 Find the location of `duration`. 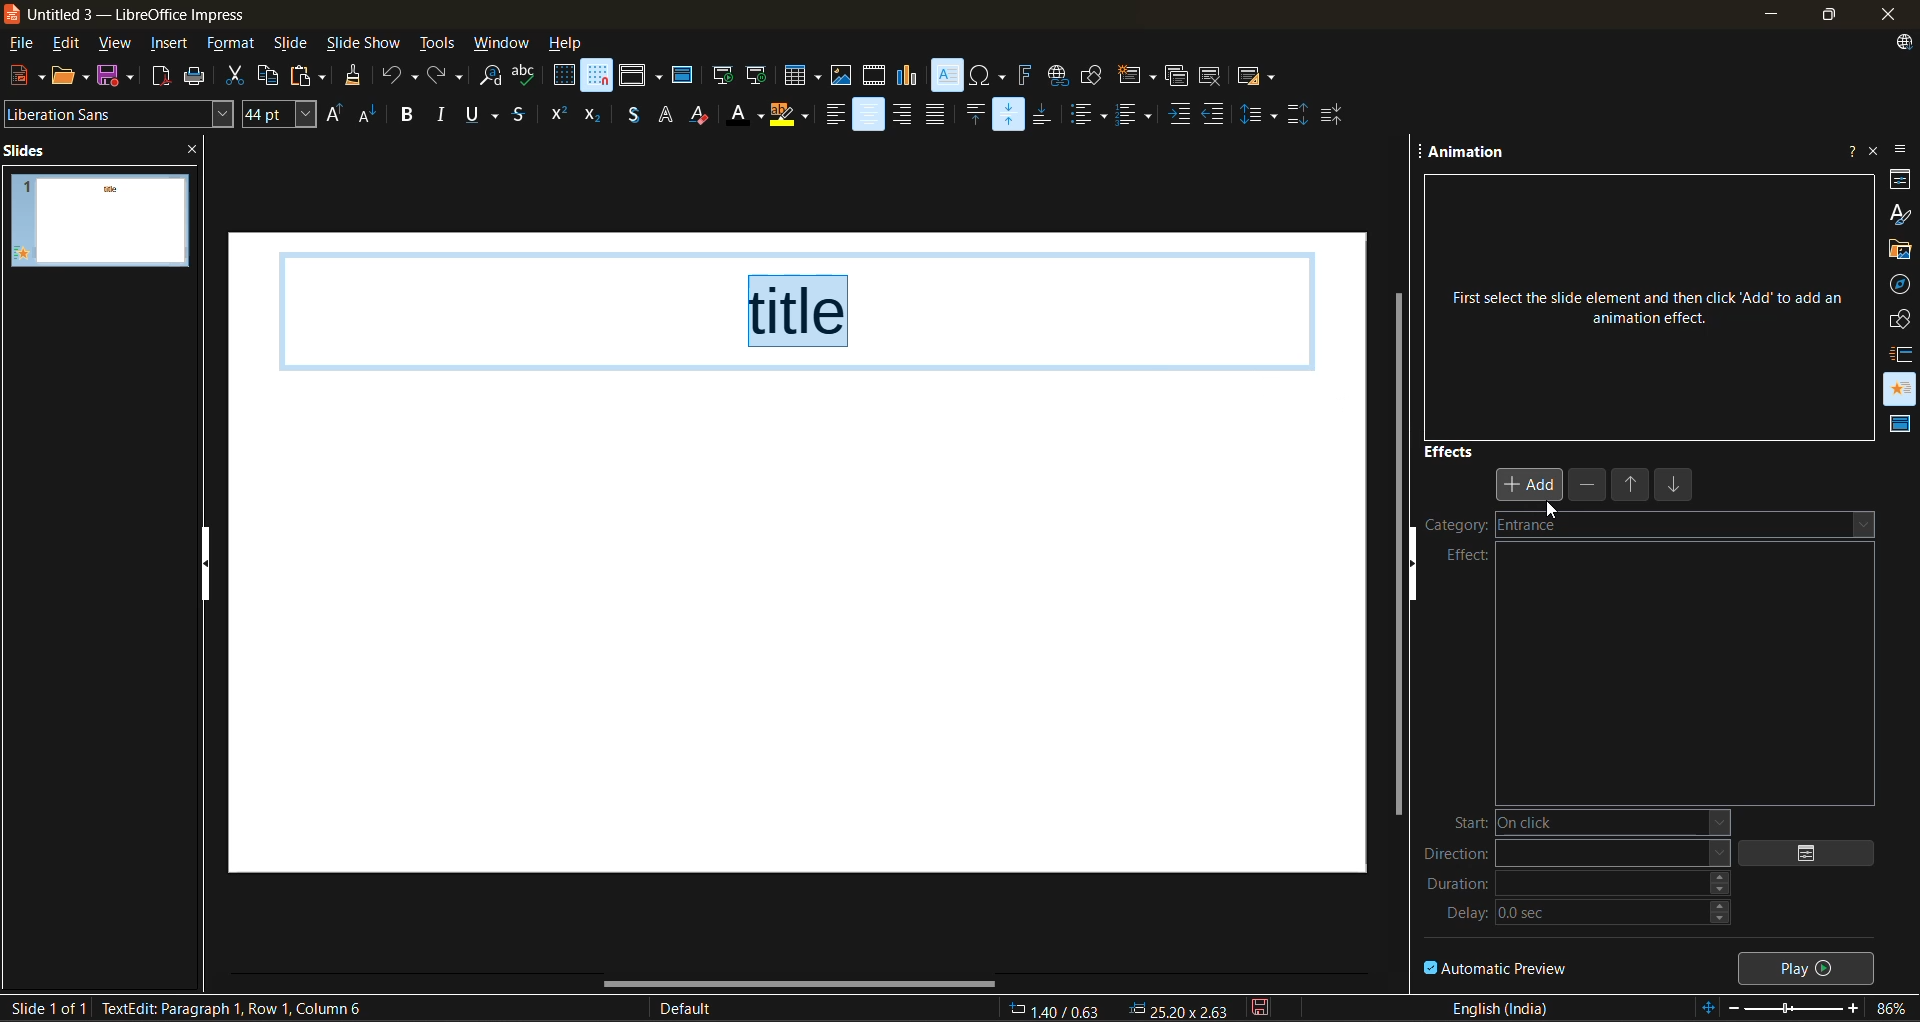

duration is located at coordinates (1579, 890).